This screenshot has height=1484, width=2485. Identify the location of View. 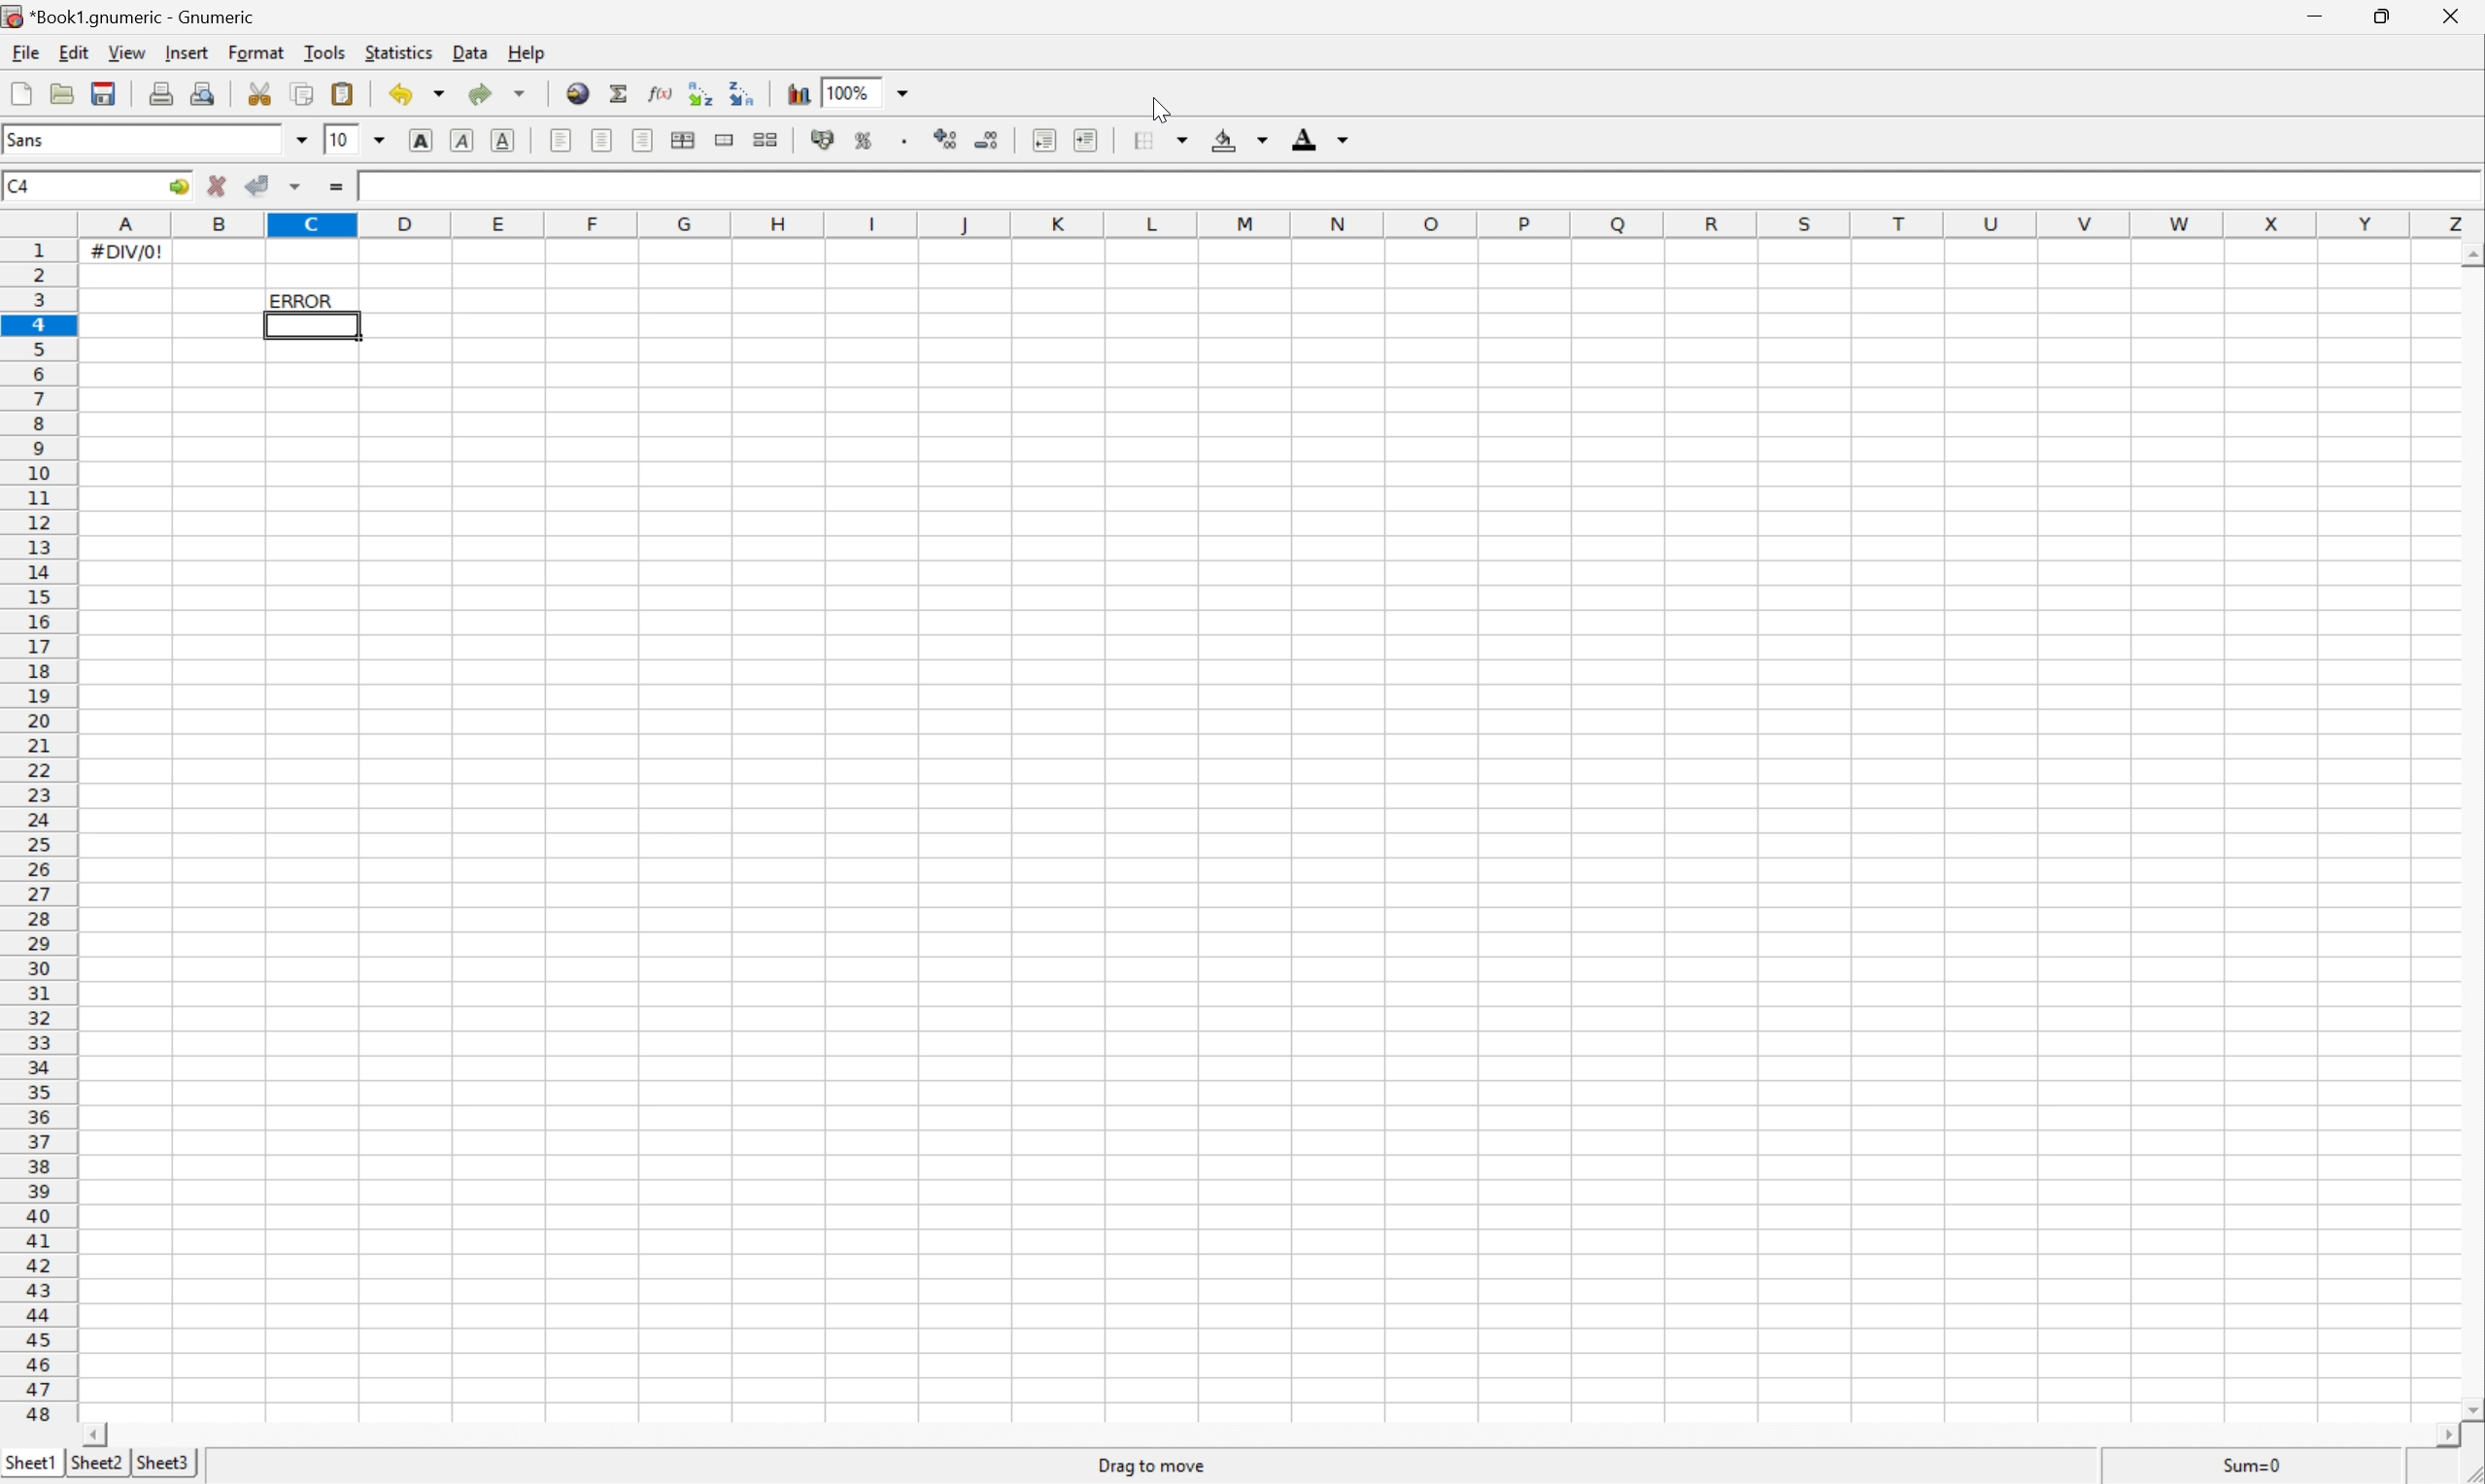
(128, 52).